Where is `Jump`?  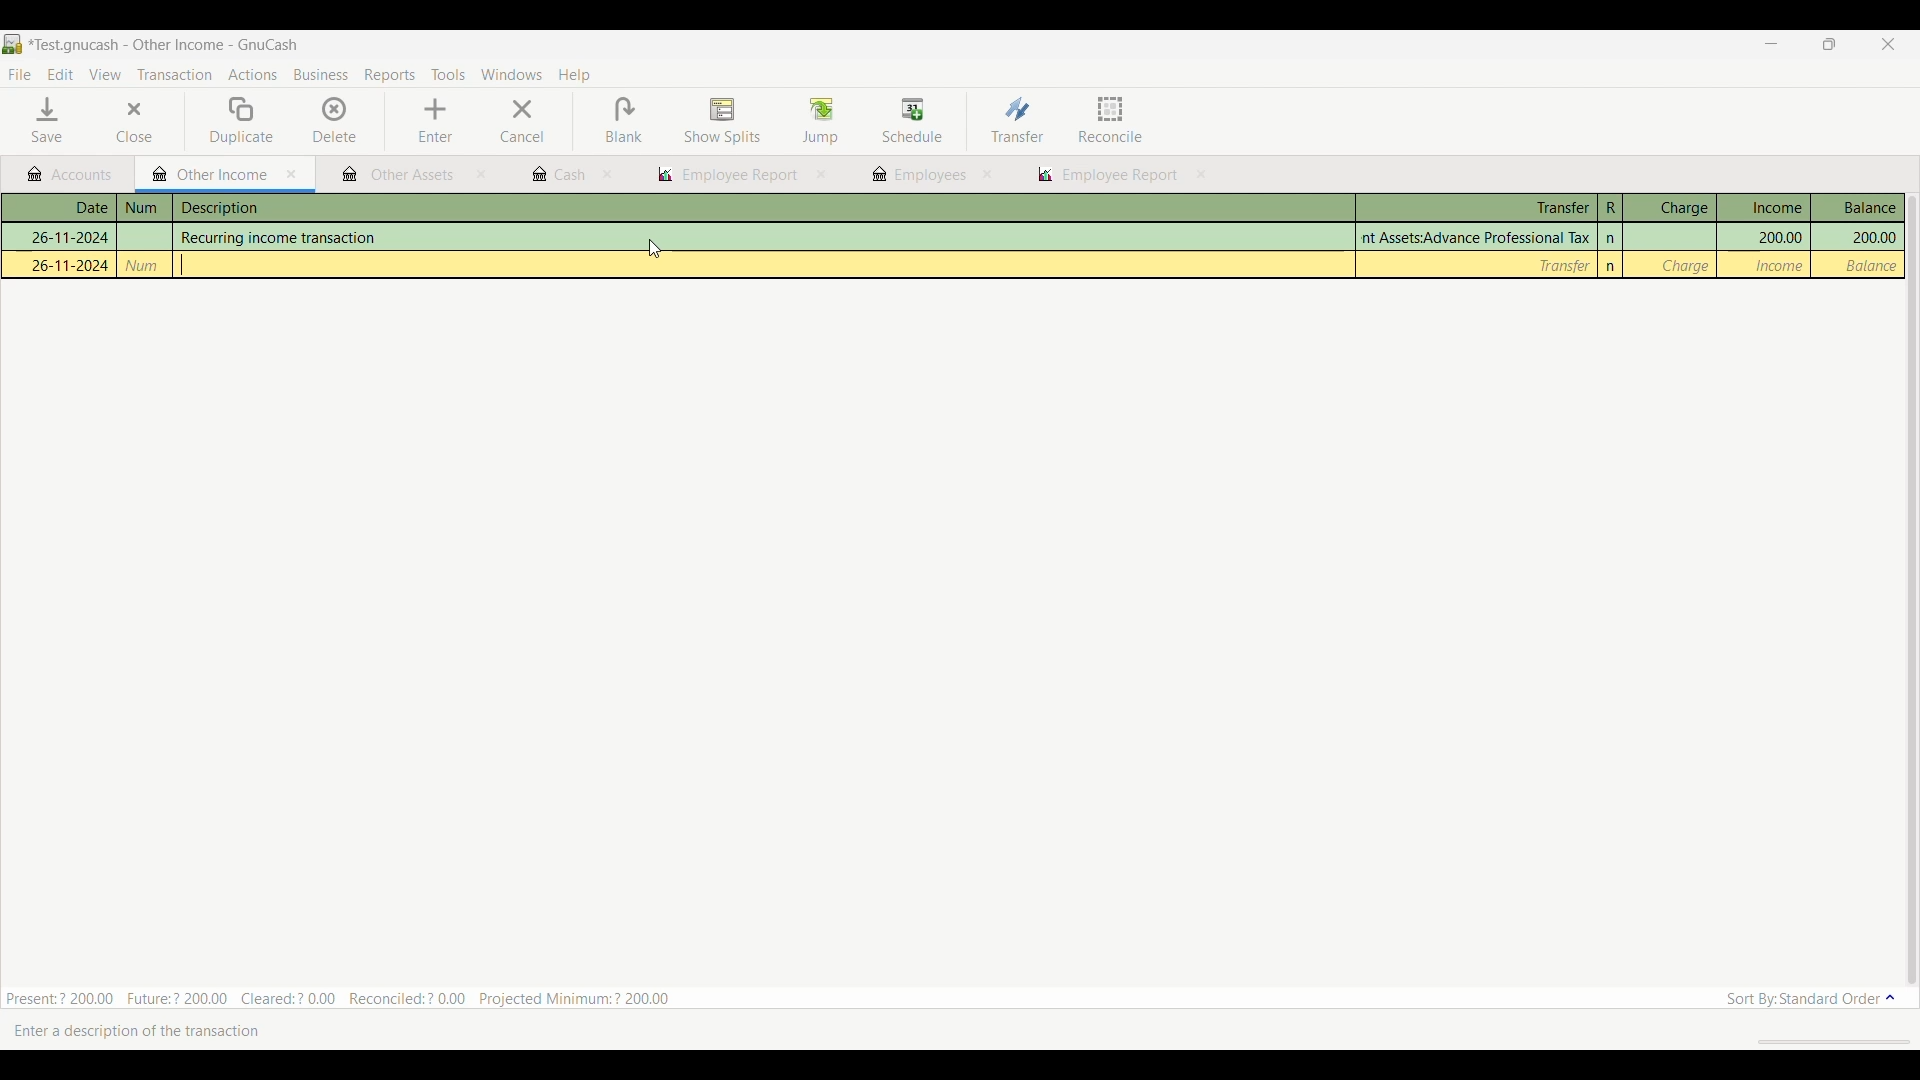
Jump is located at coordinates (820, 120).